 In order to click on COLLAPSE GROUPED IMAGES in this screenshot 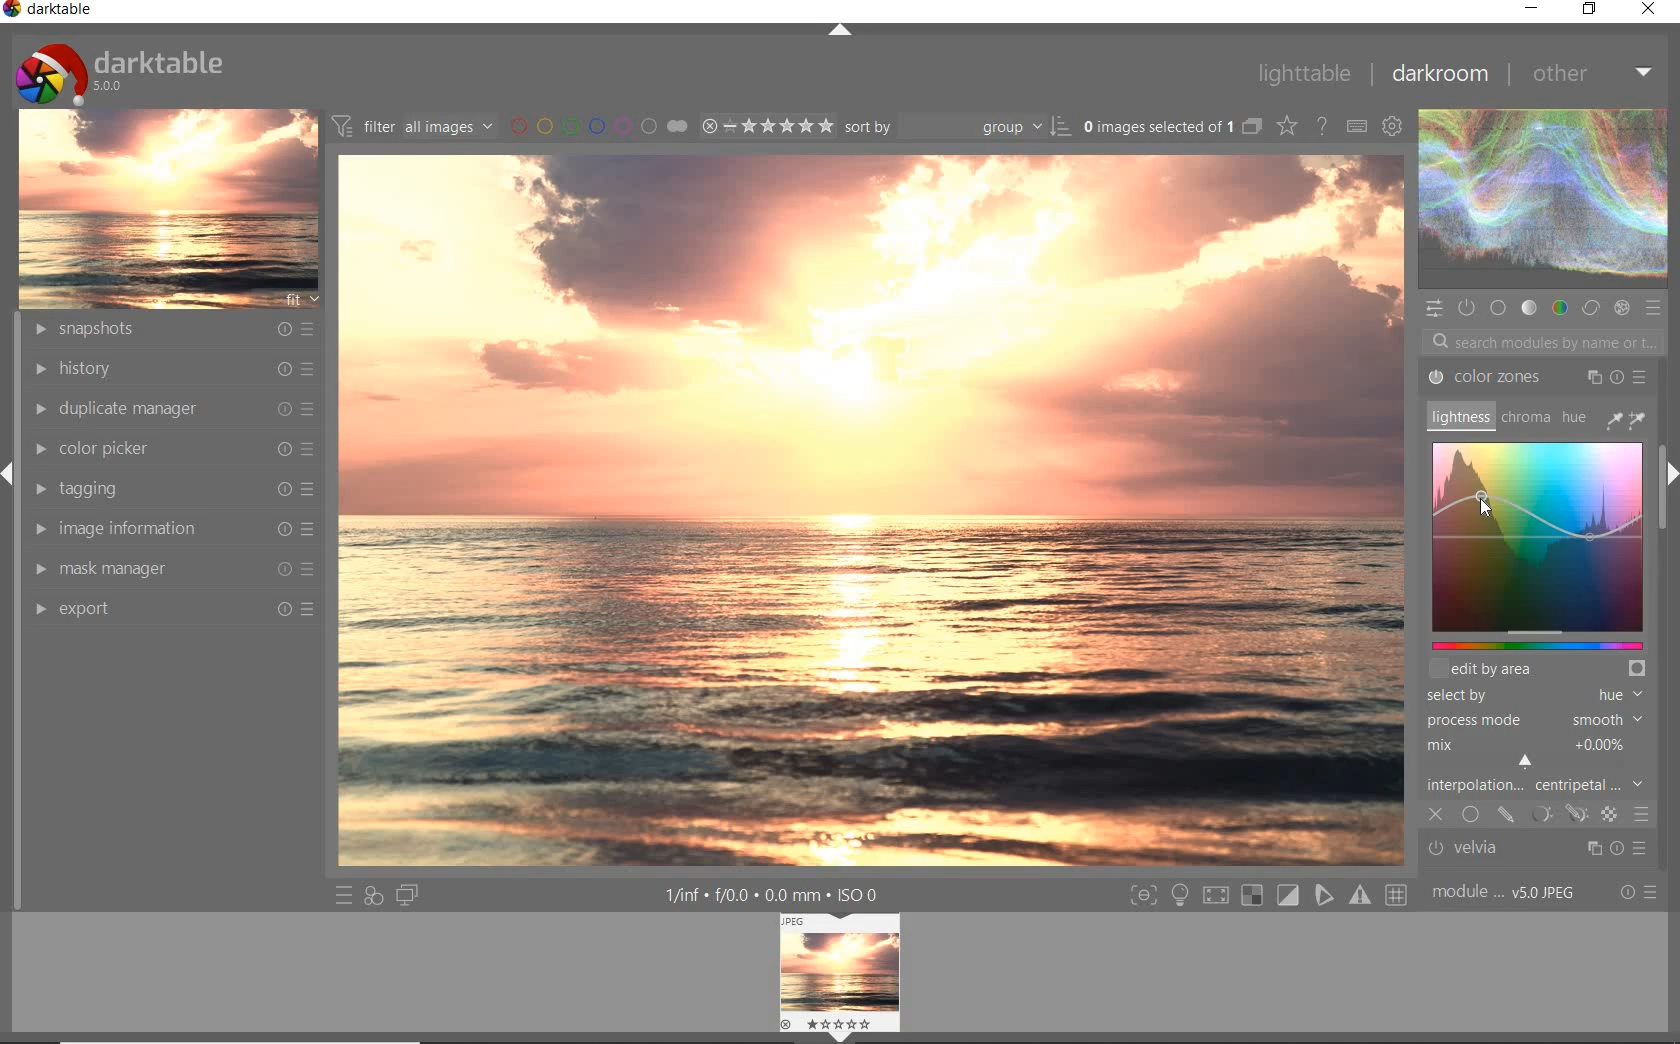, I will do `click(1251, 125)`.